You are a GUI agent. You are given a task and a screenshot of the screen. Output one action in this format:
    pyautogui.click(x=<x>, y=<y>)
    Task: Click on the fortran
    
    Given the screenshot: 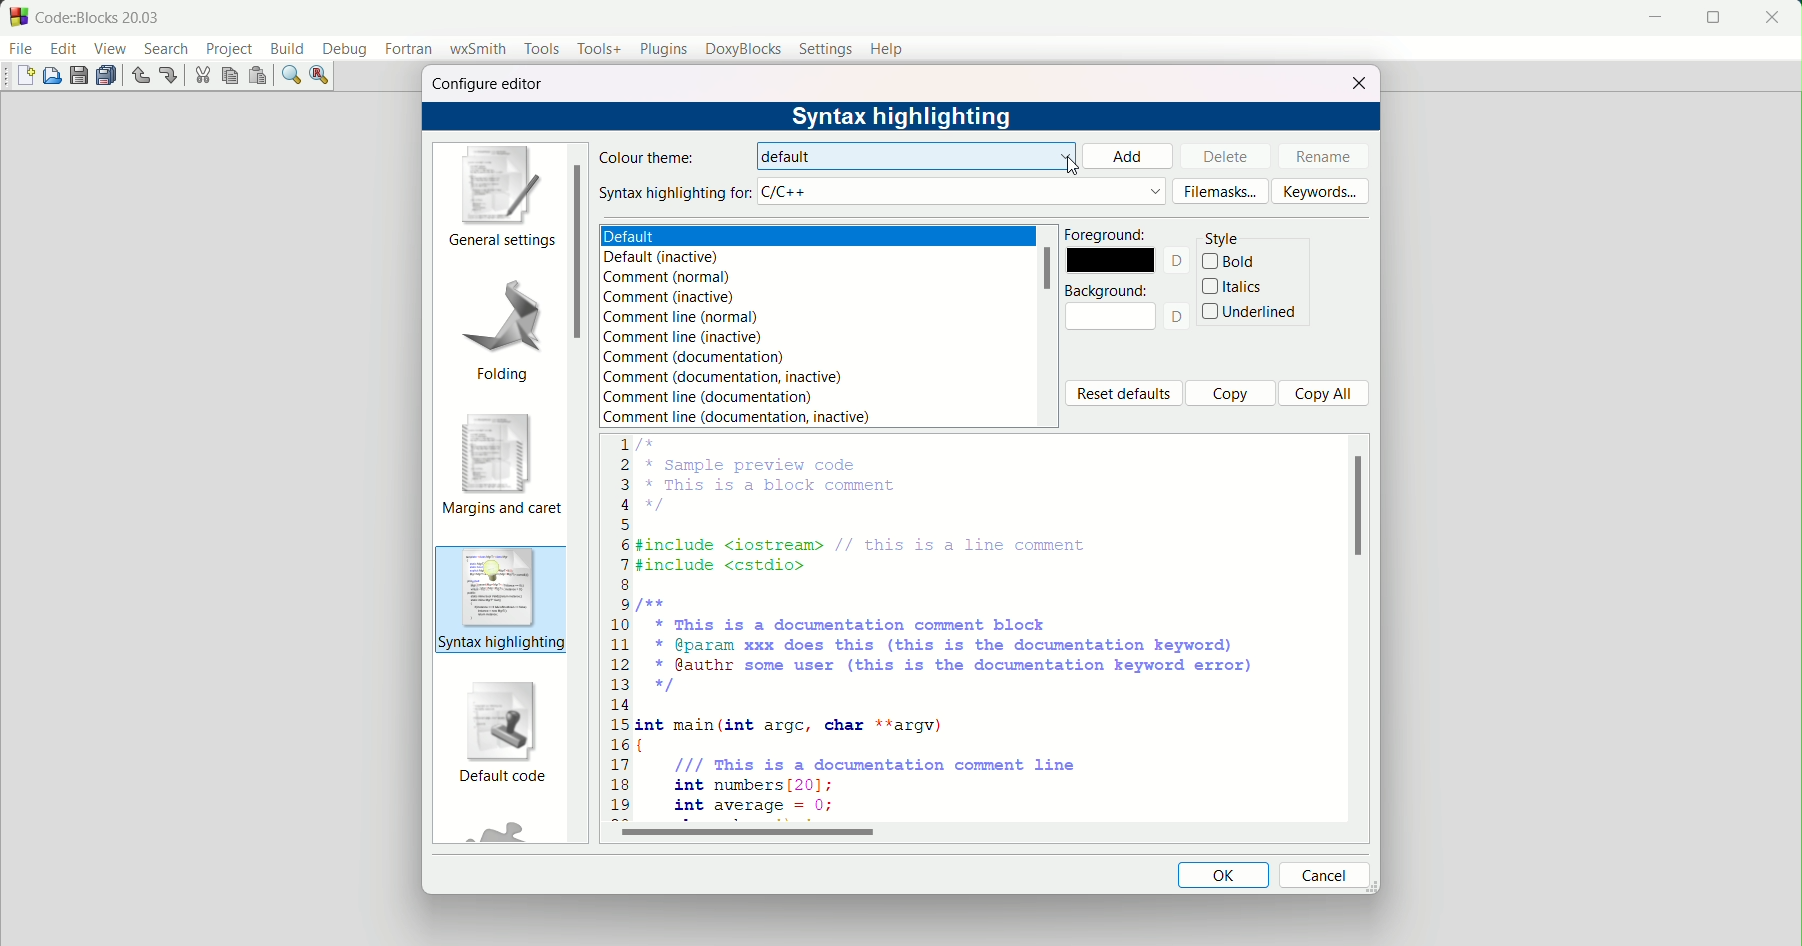 What is the action you would take?
    pyautogui.click(x=409, y=50)
    